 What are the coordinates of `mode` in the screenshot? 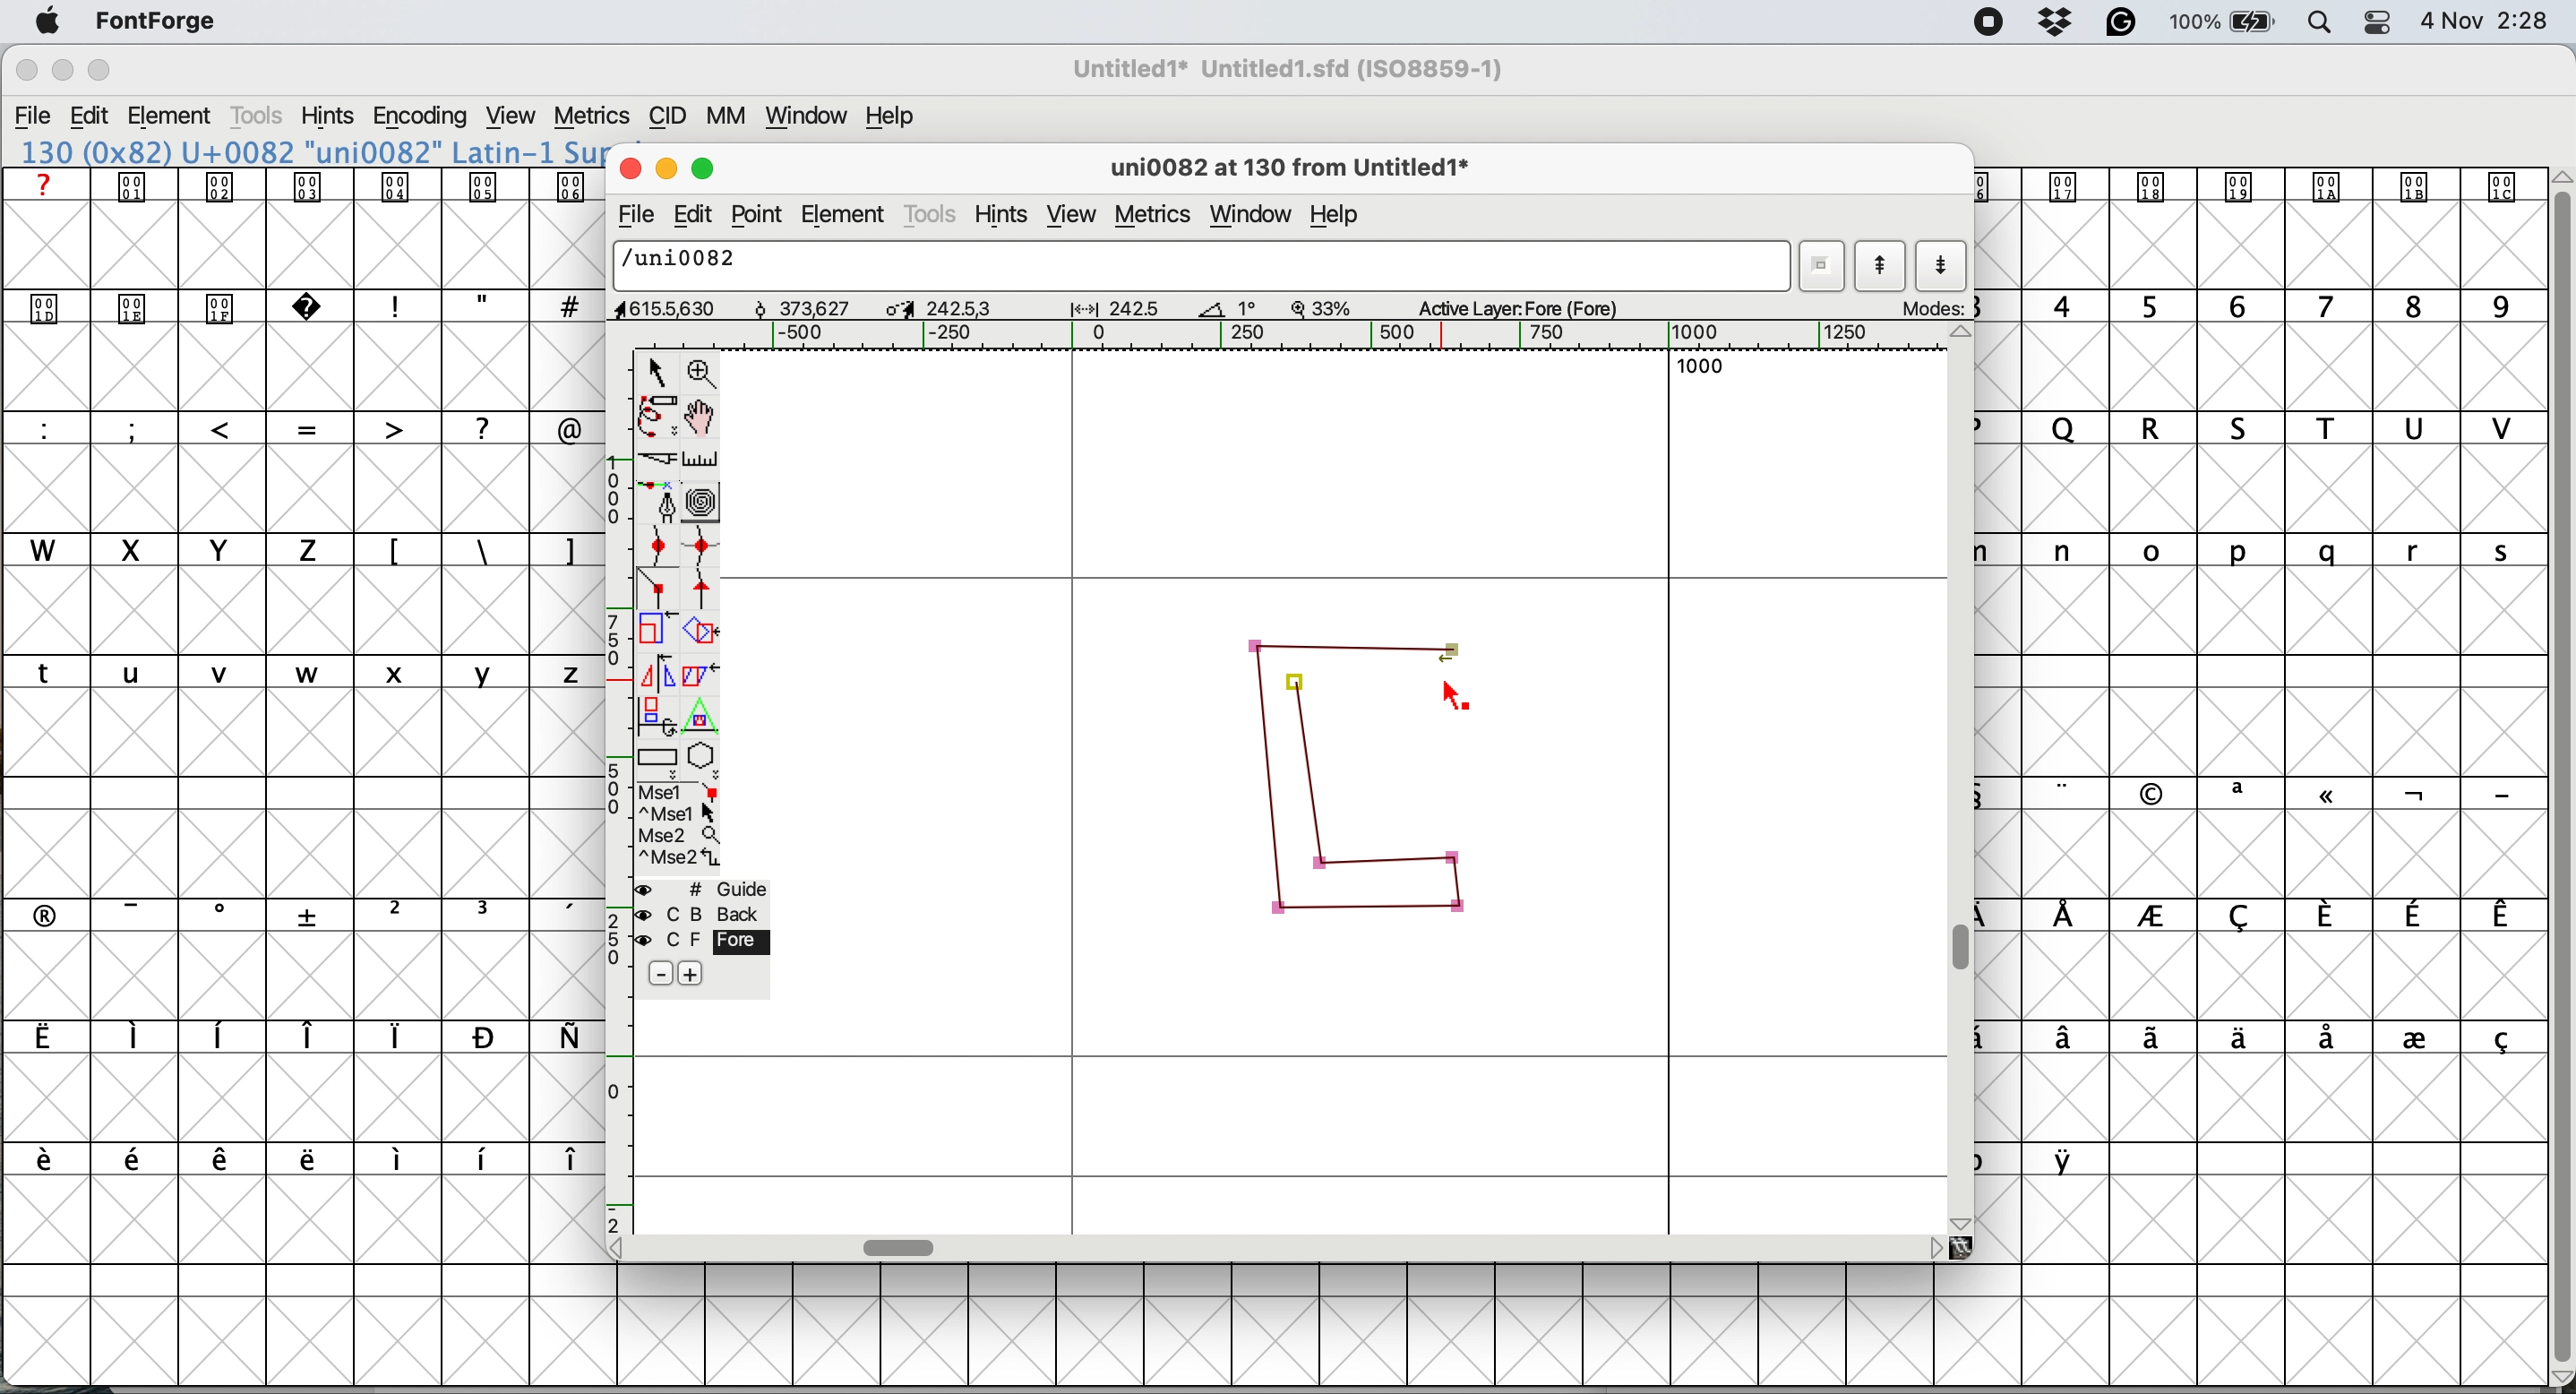 It's located at (1929, 307).